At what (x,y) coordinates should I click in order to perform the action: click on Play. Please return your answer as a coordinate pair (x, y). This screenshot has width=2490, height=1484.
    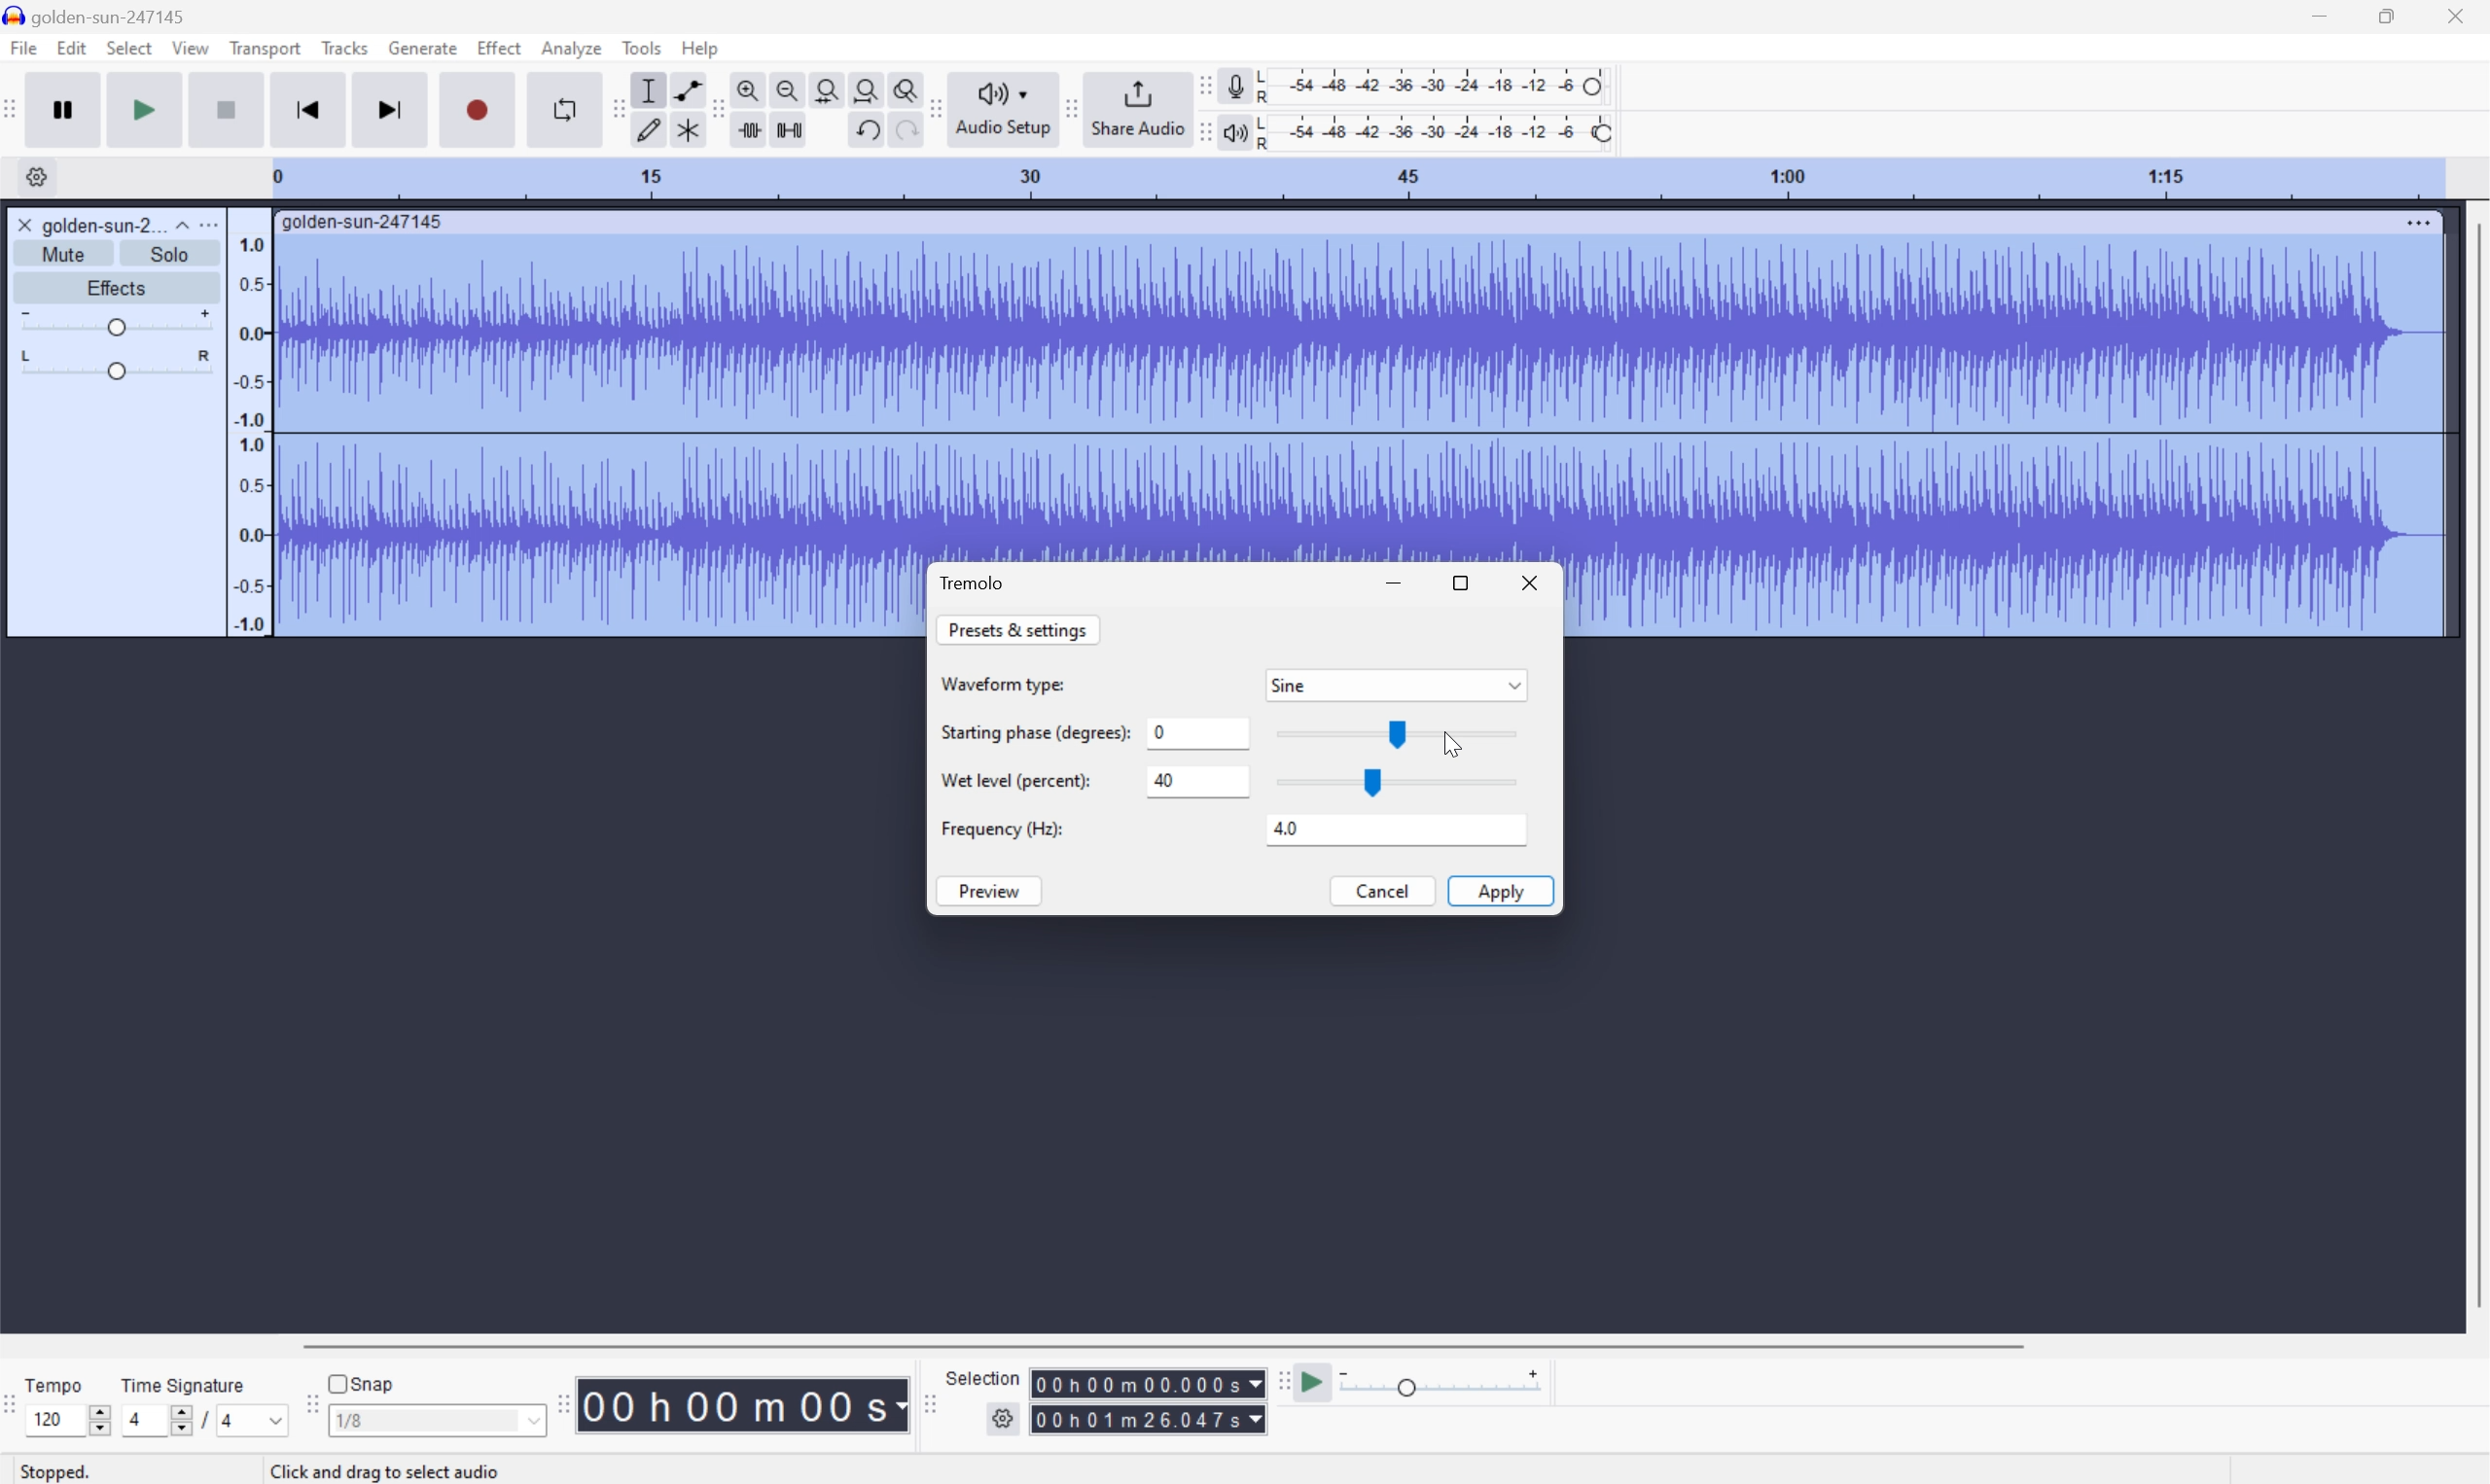
    Looking at the image, I should click on (146, 108).